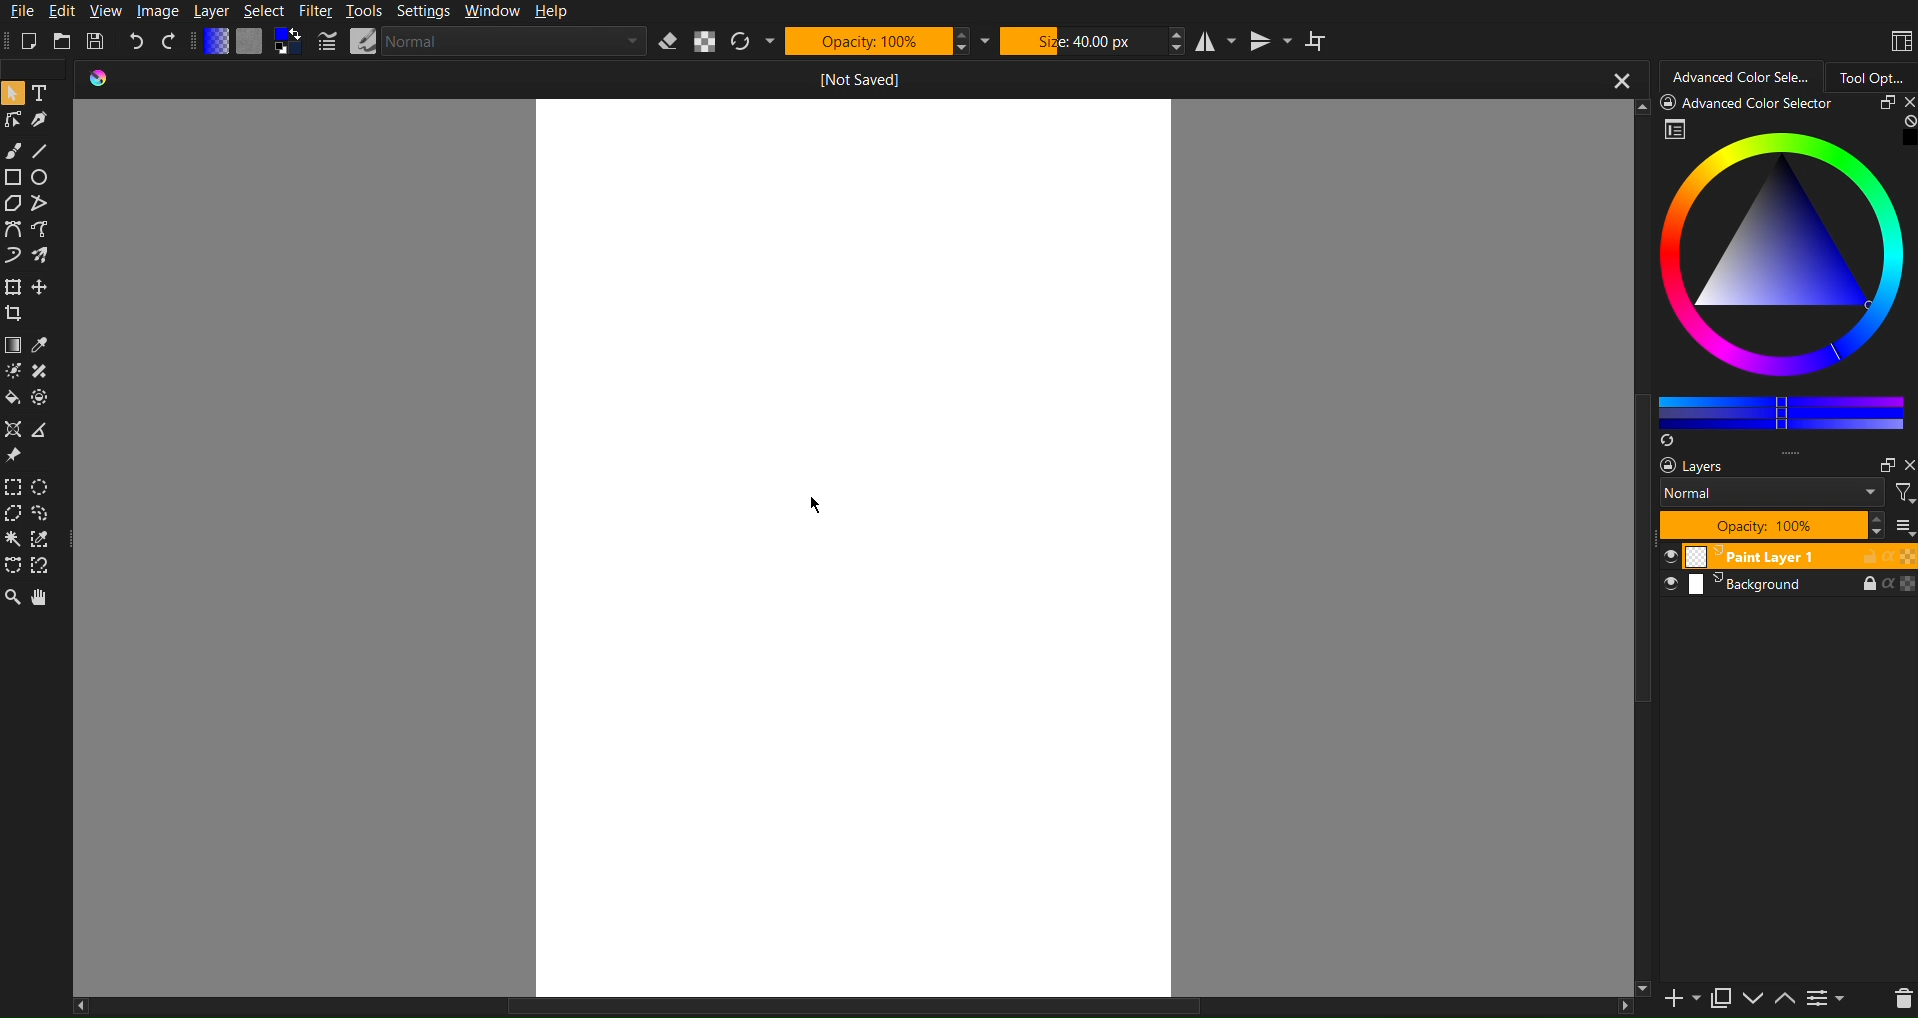 This screenshot has width=1918, height=1018. I want to click on Brush, so click(12, 146).